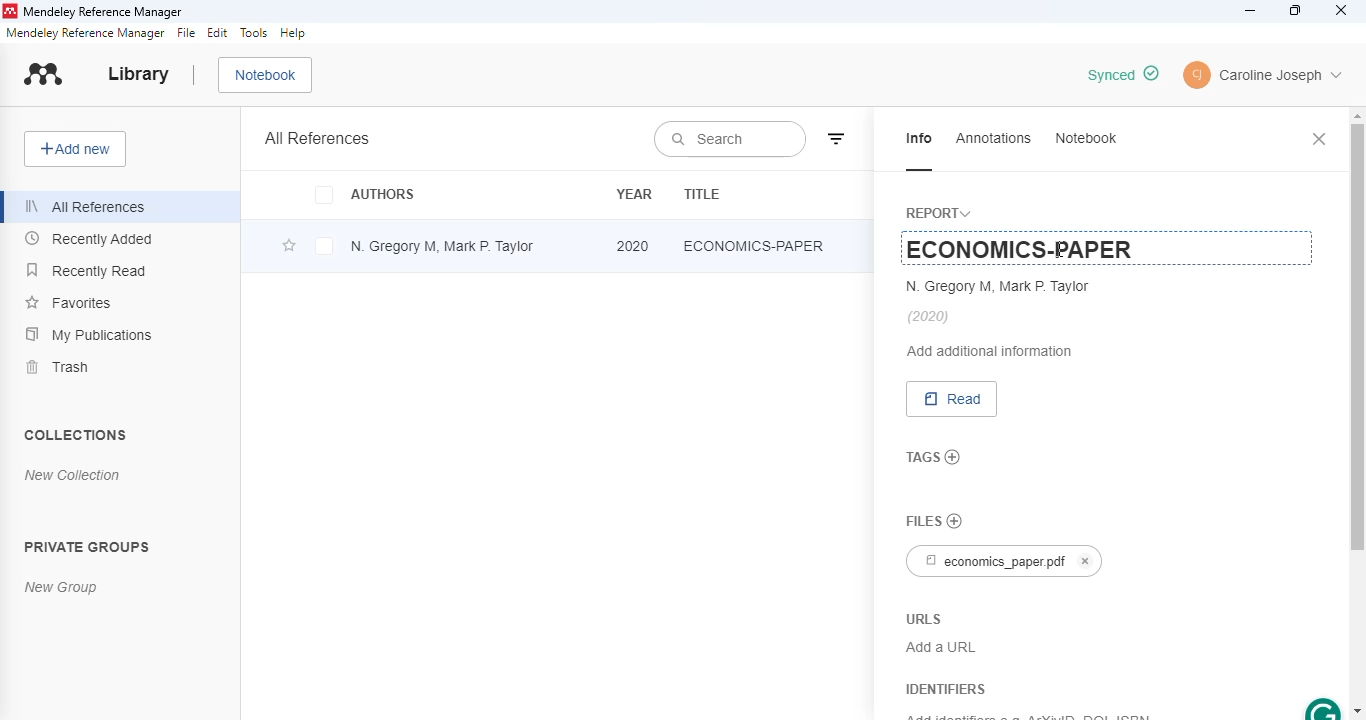  What do you see at coordinates (88, 547) in the screenshot?
I see `private groups` at bounding box center [88, 547].